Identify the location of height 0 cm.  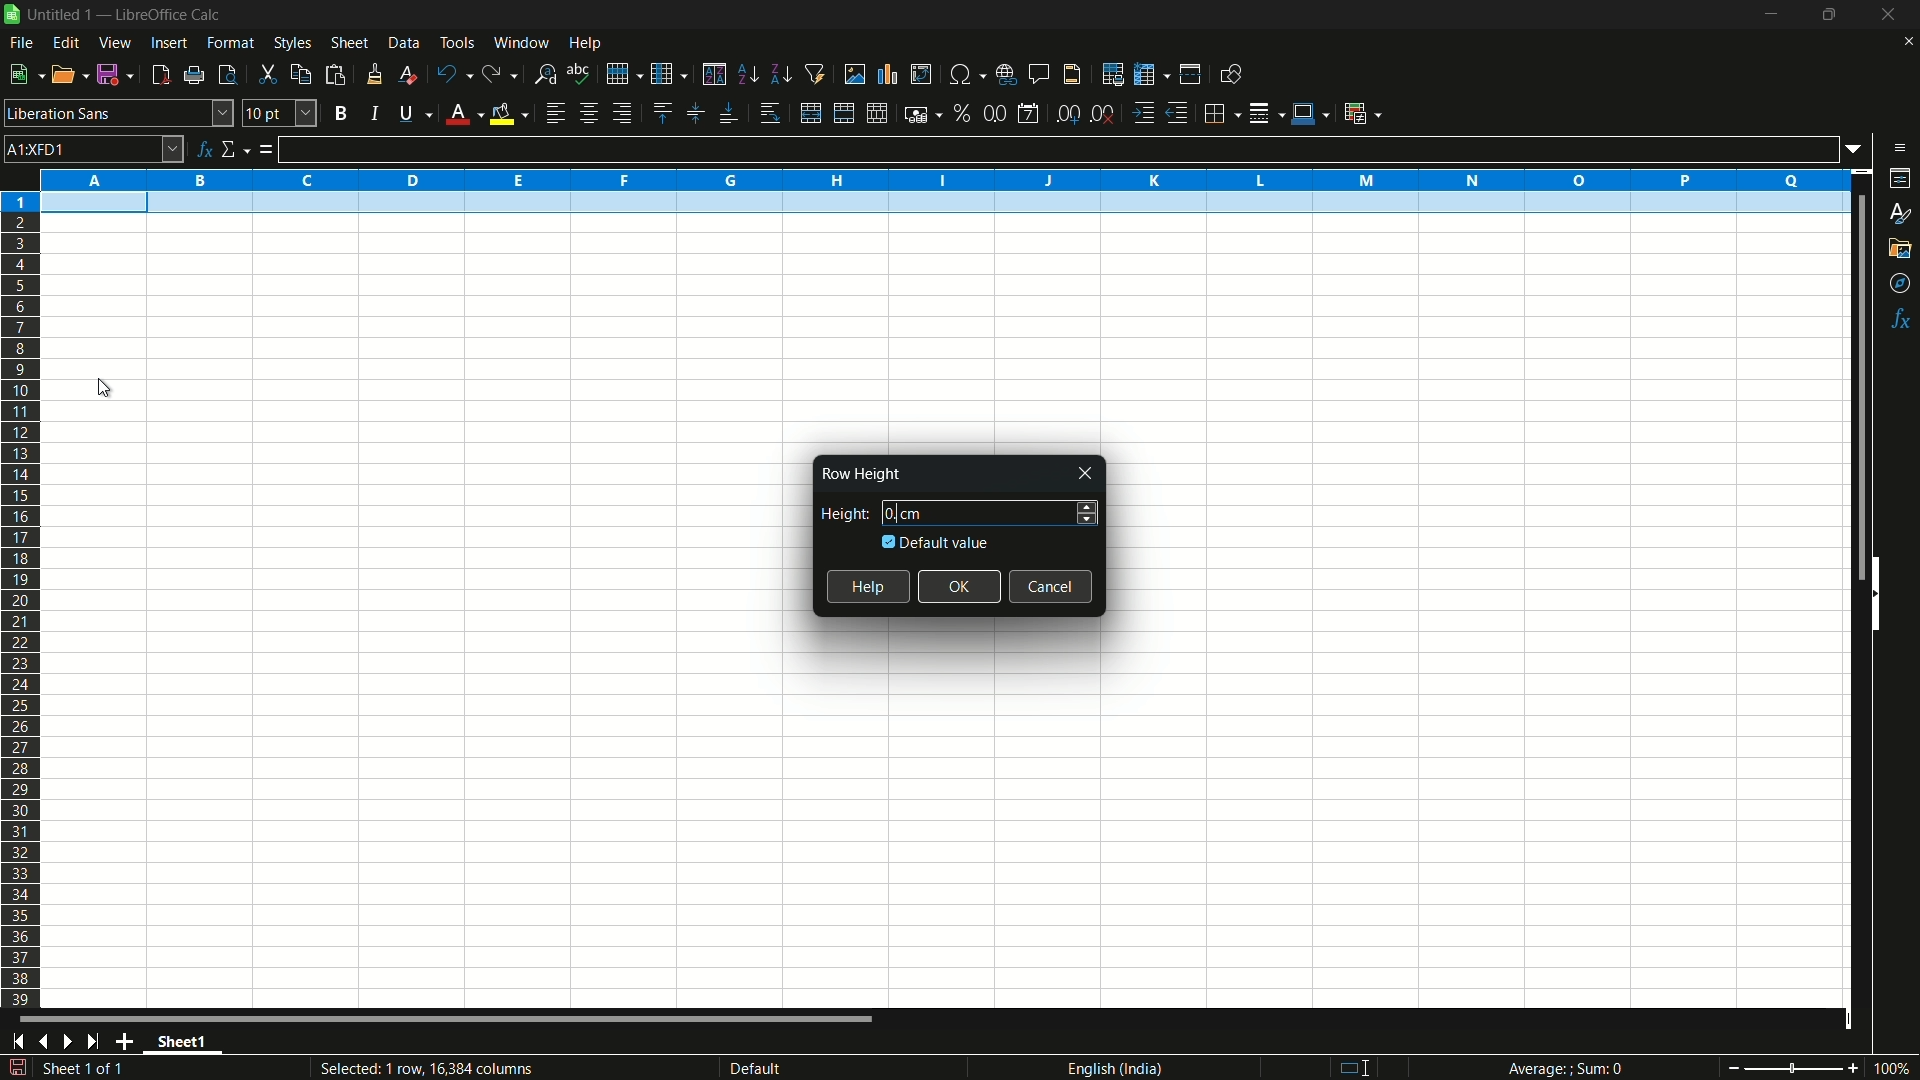
(972, 512).